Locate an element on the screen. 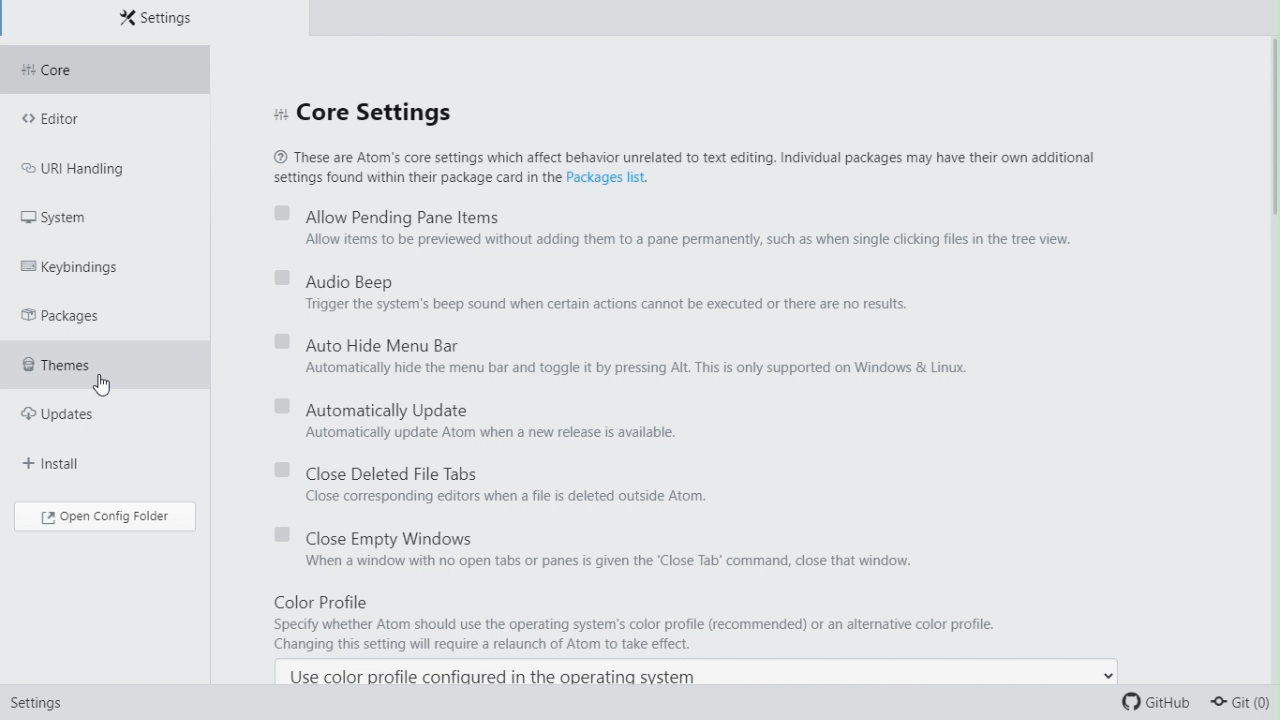  scrollbar is located at coordinates (1272, 152).